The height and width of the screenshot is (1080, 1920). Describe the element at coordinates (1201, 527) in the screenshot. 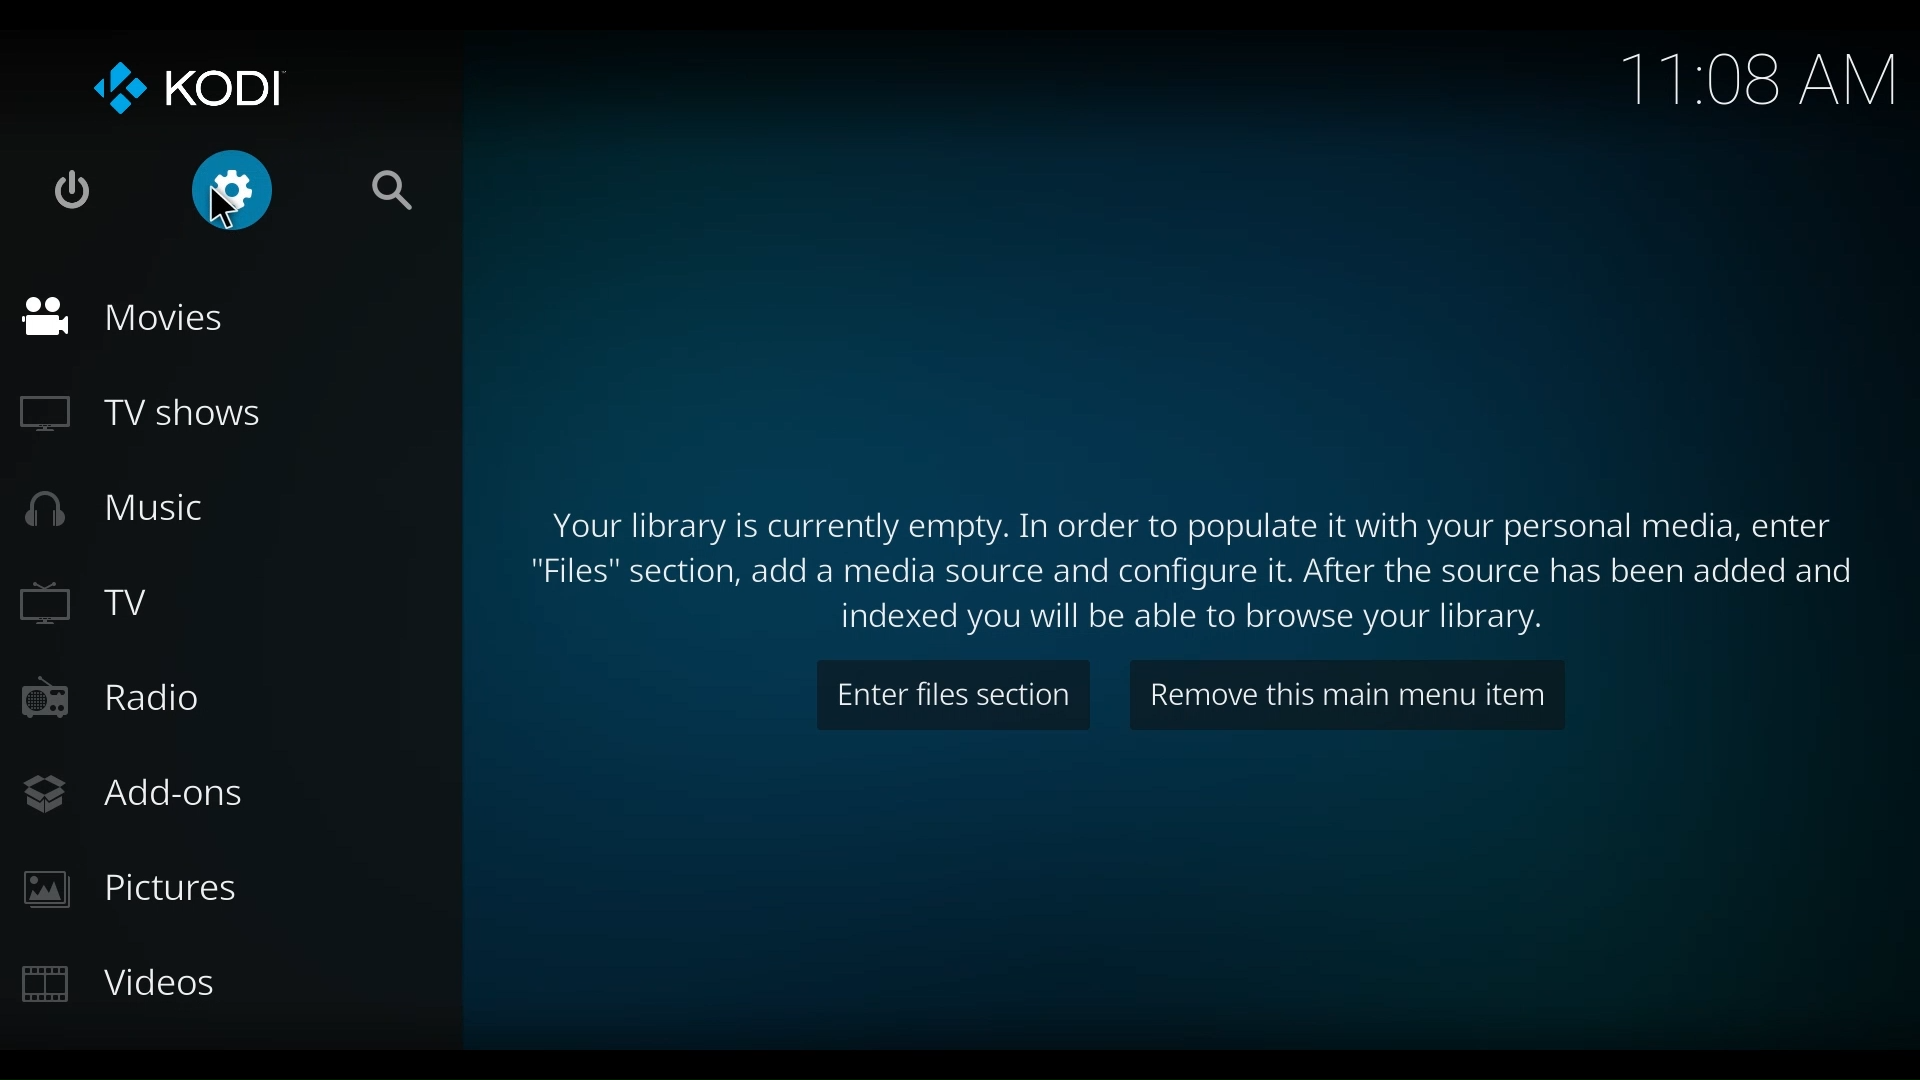

I see `Your library is currently empty. In order to populate it with your personal media, enter` at that location.